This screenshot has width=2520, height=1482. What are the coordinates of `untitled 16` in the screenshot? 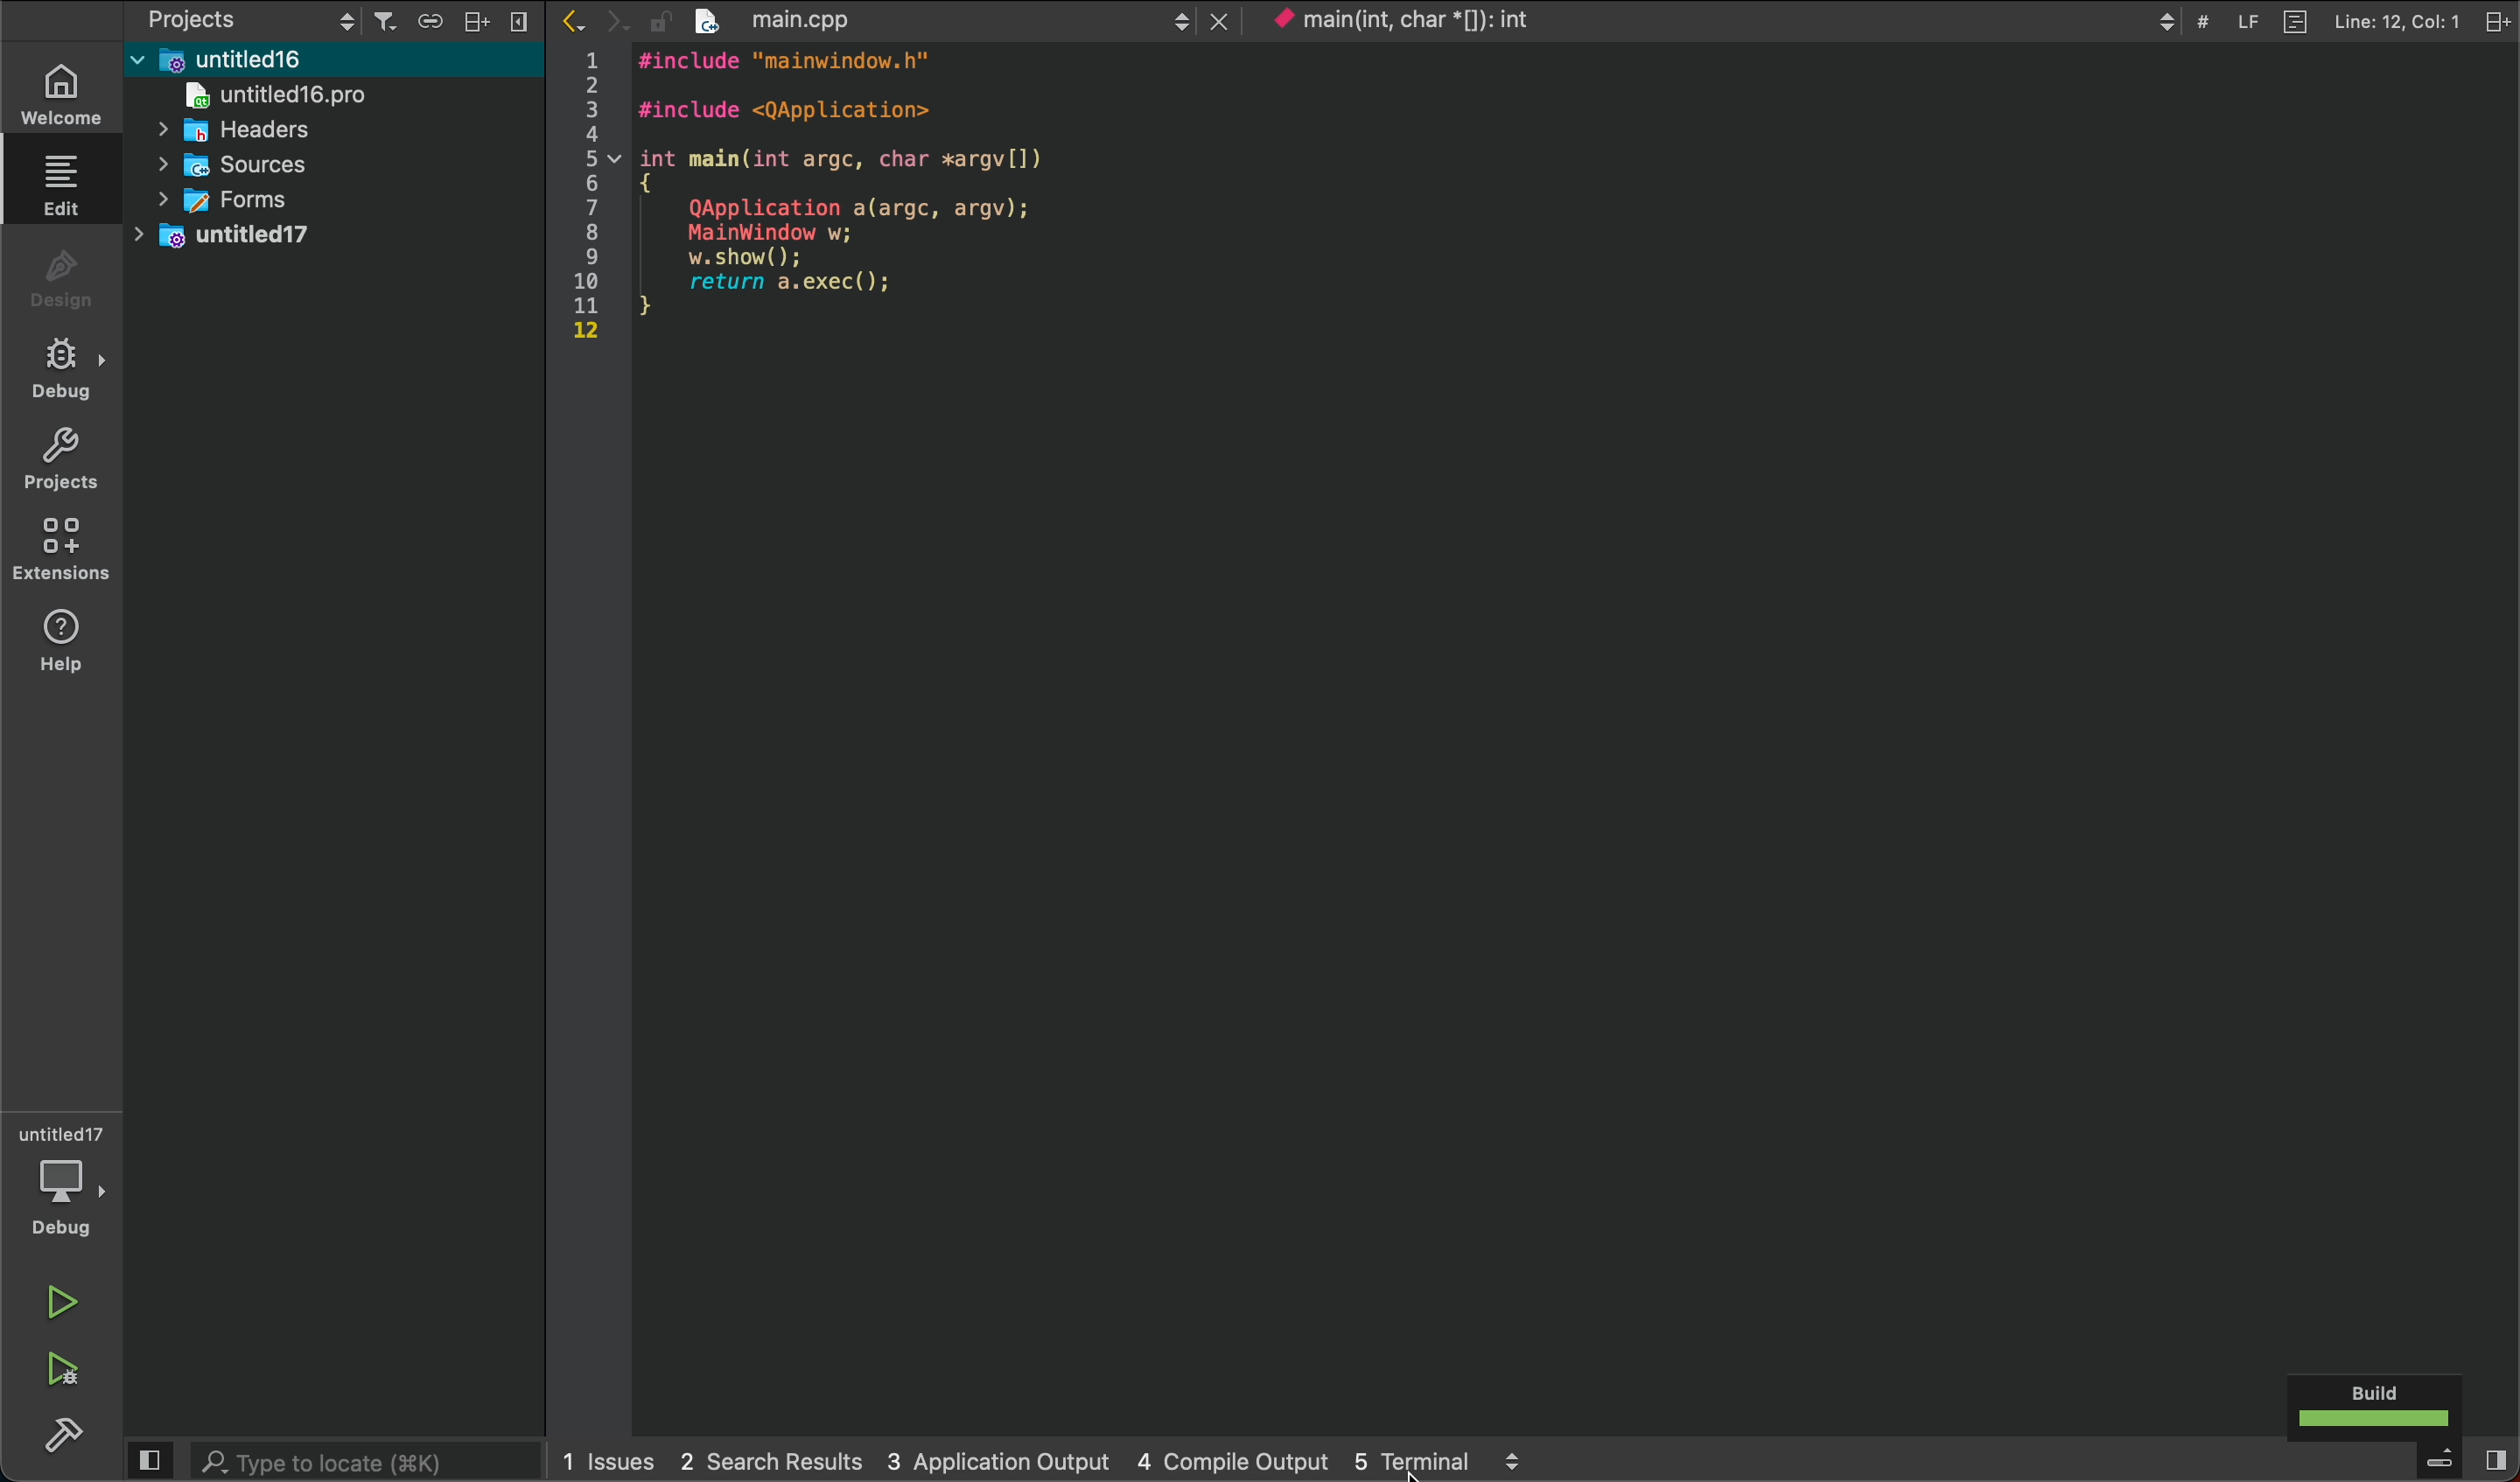 It's located at (284, 57).